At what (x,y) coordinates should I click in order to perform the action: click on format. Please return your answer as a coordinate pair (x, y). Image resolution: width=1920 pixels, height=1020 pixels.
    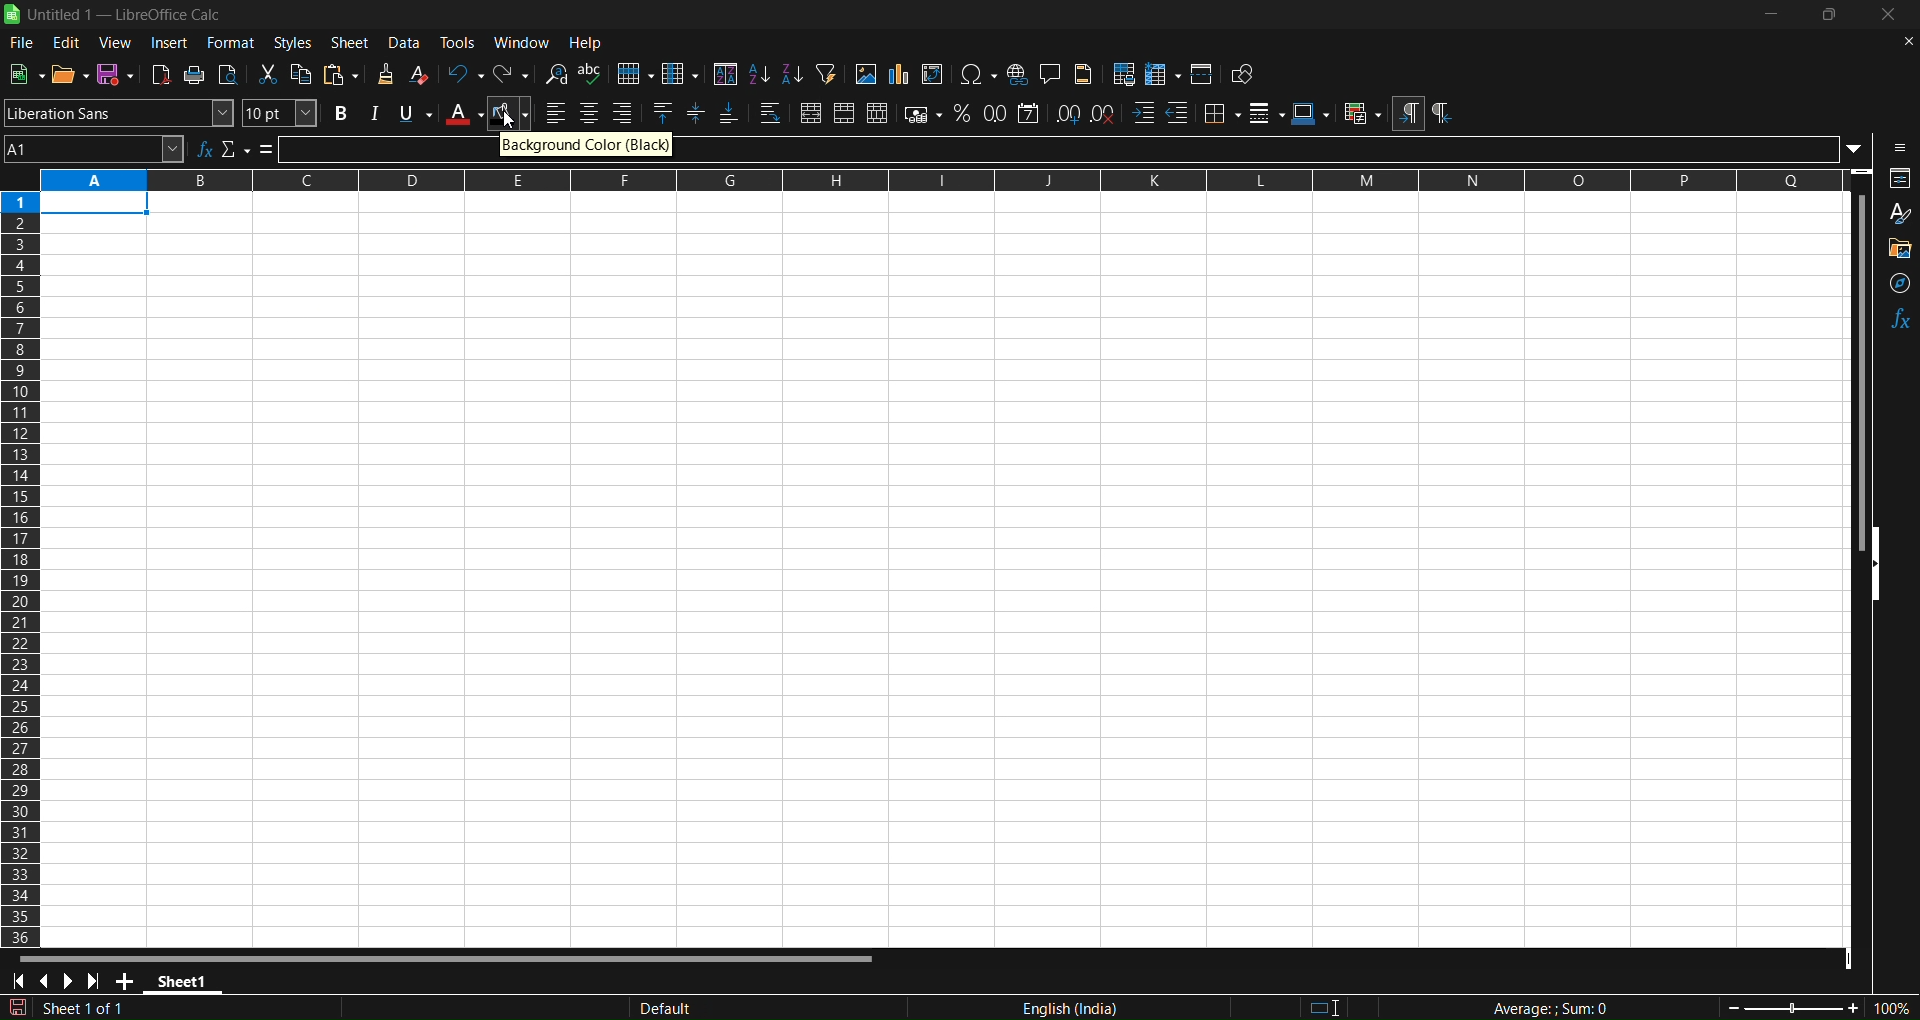
    Looking at the image, I should click on (231, 43).